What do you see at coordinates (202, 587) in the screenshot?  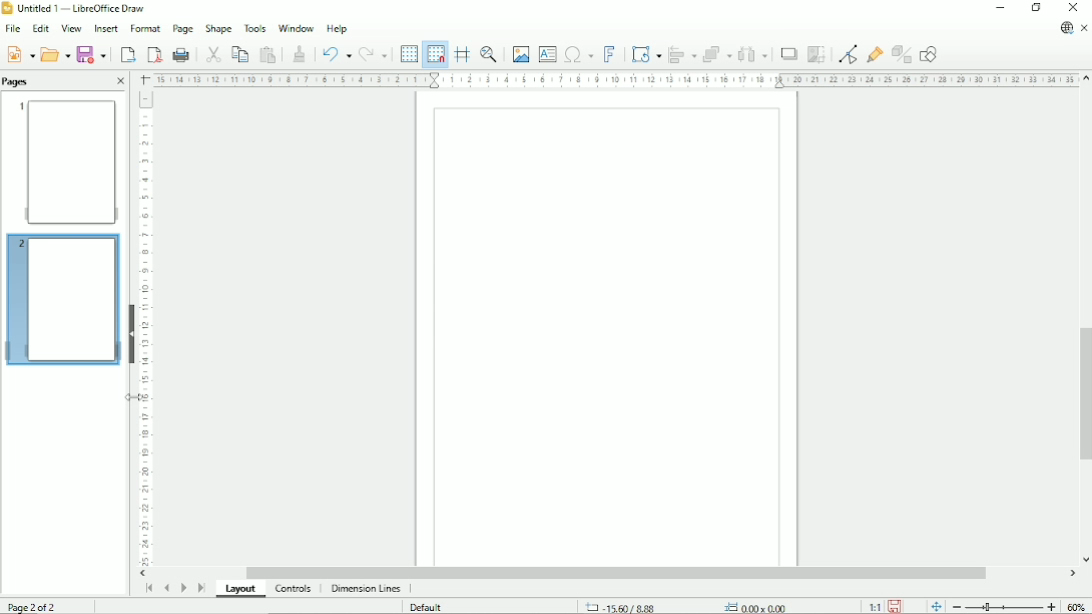 I see `Scroll to last page` at bounding box center [202, 587].